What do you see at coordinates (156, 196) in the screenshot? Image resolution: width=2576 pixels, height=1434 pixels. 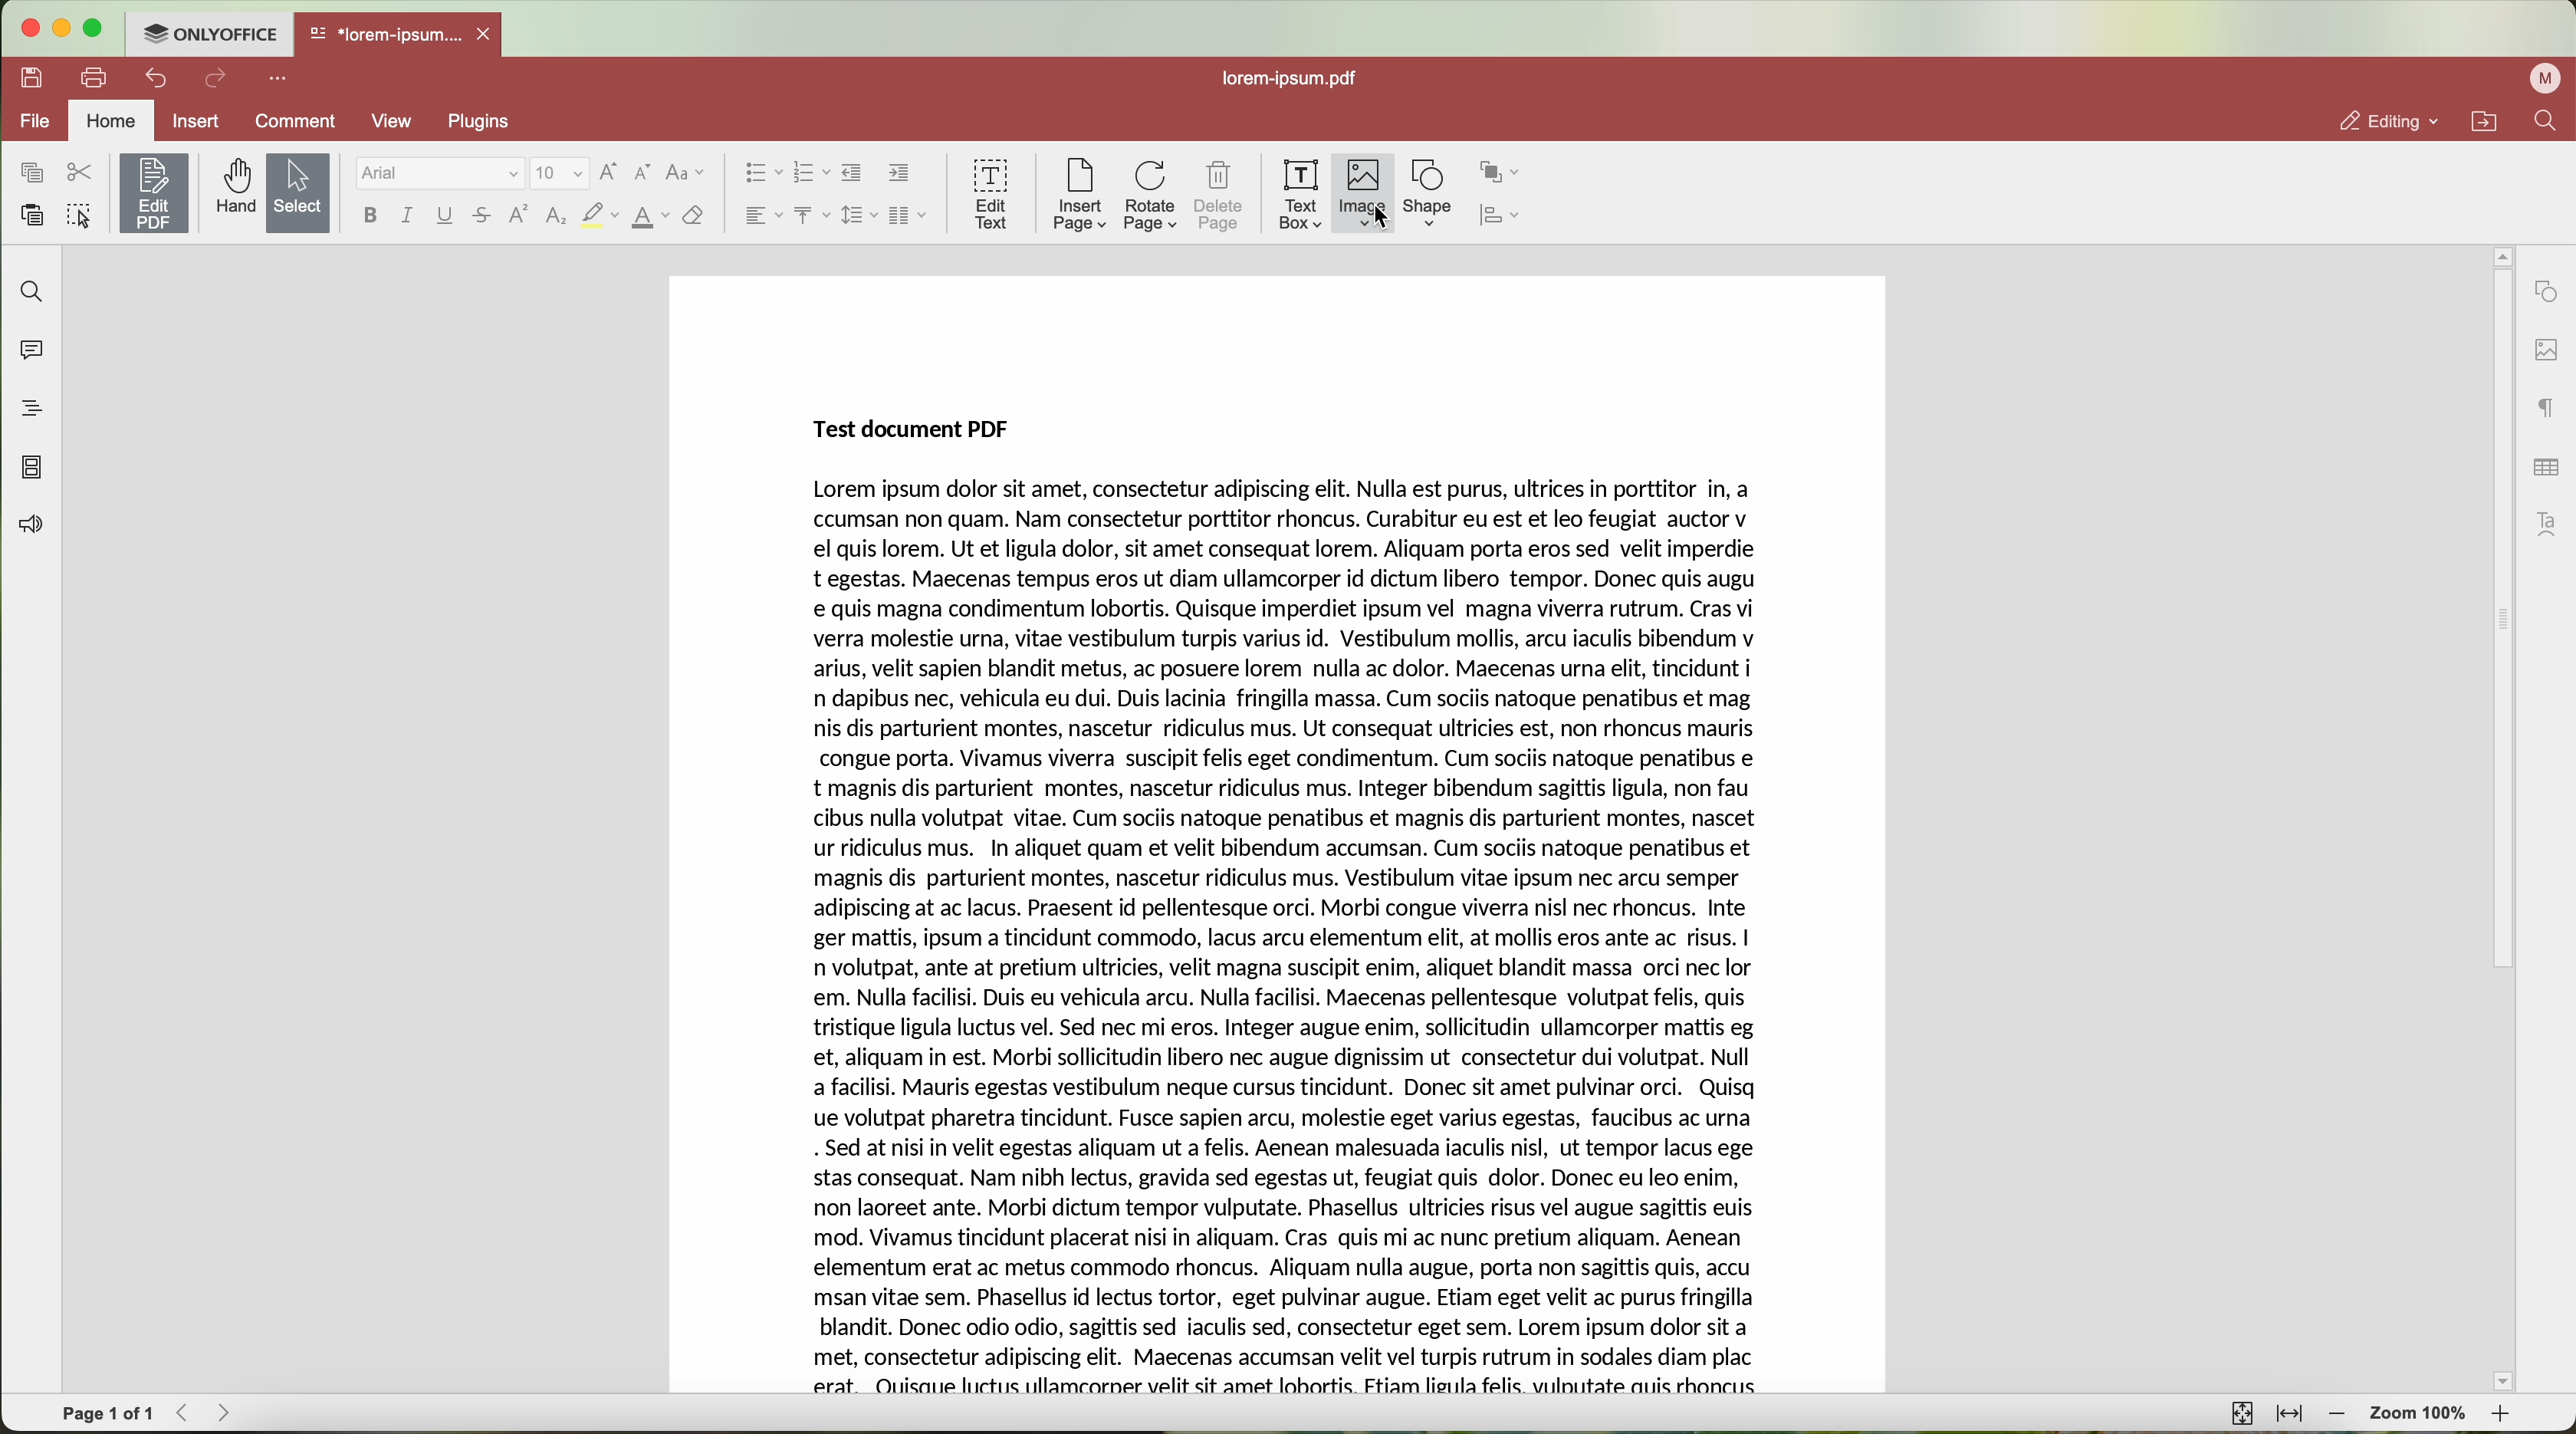 I see `click on edit PDF` at bounding box center [156, 196].